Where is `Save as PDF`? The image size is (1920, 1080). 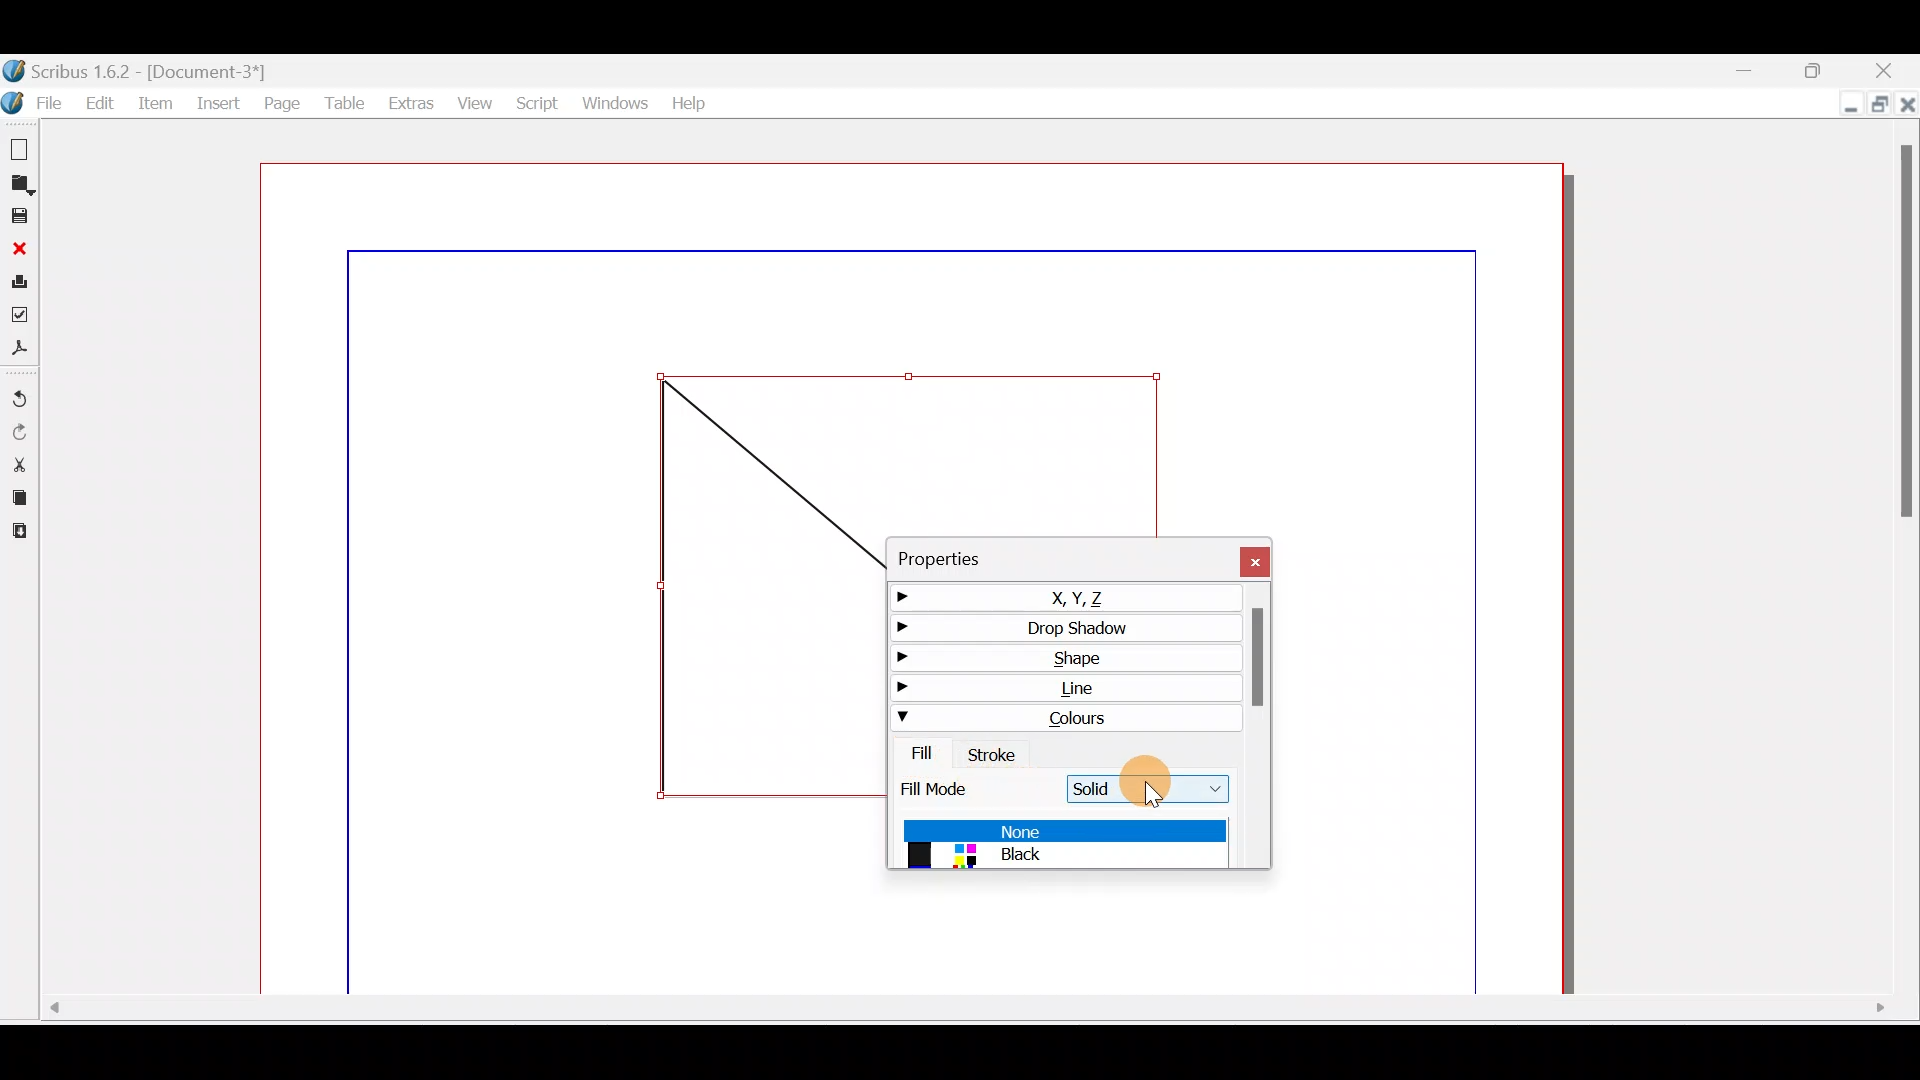 Save as PDF is located at coordinates (22, 347).